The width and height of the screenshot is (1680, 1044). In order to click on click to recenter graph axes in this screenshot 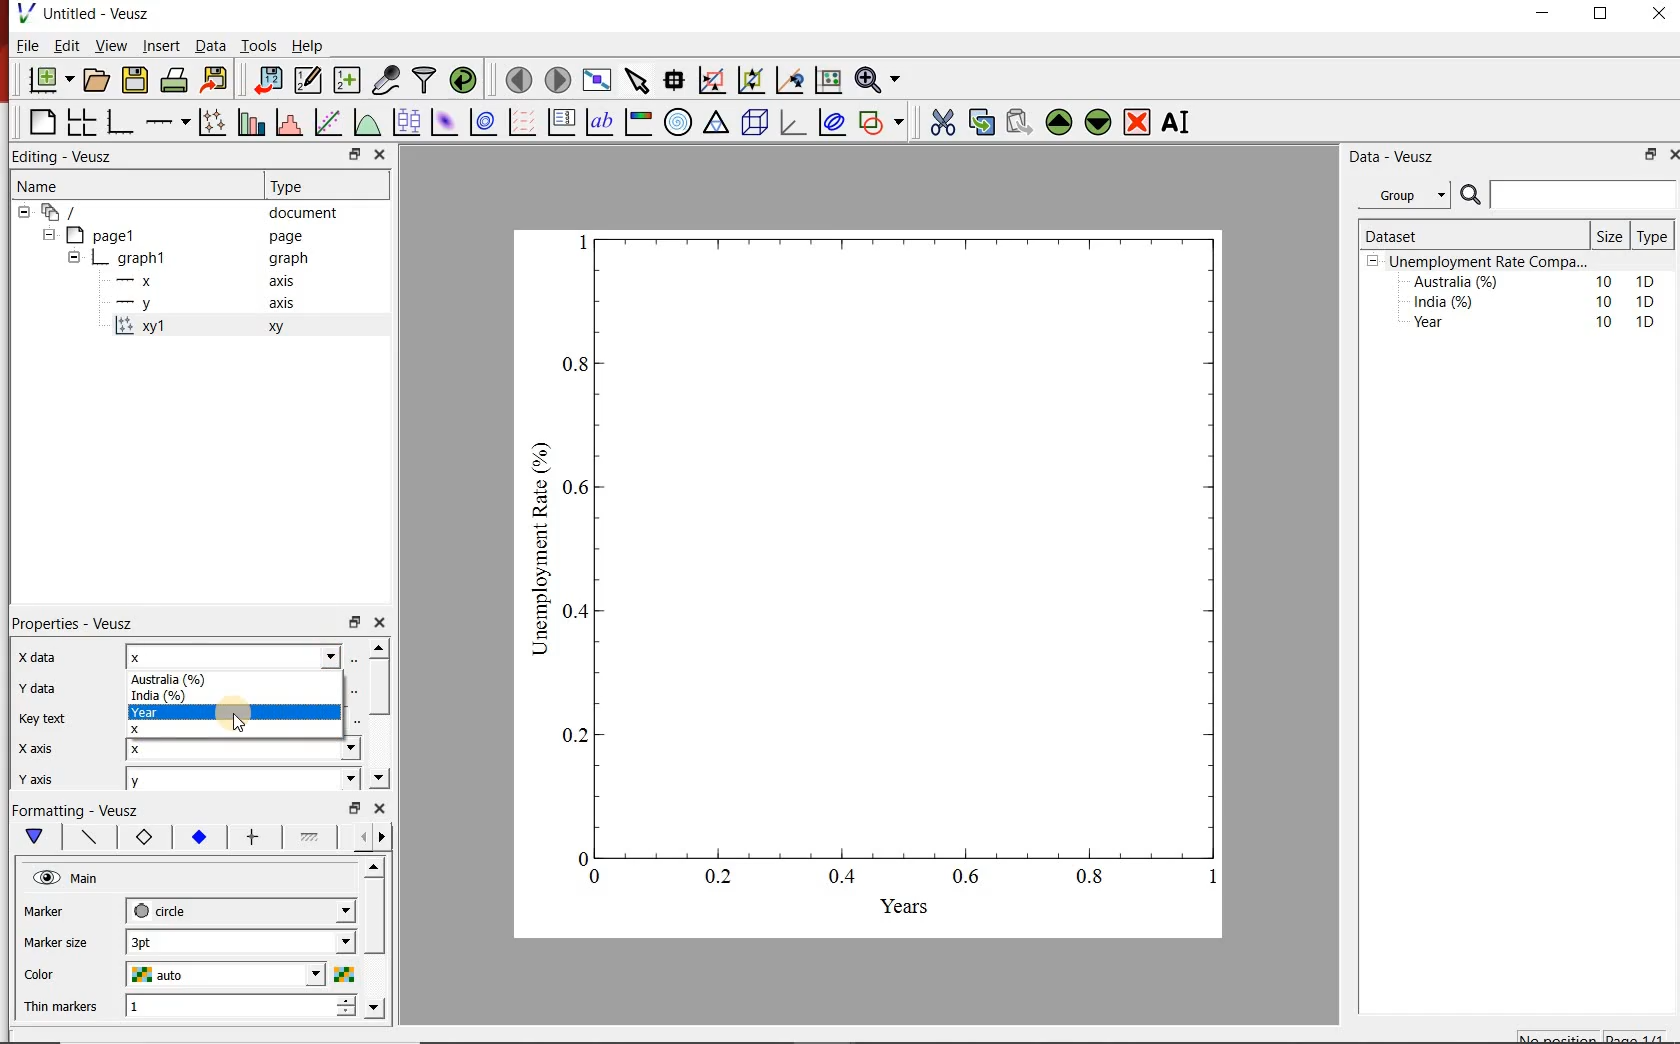, I will do `click(791, 79)`.